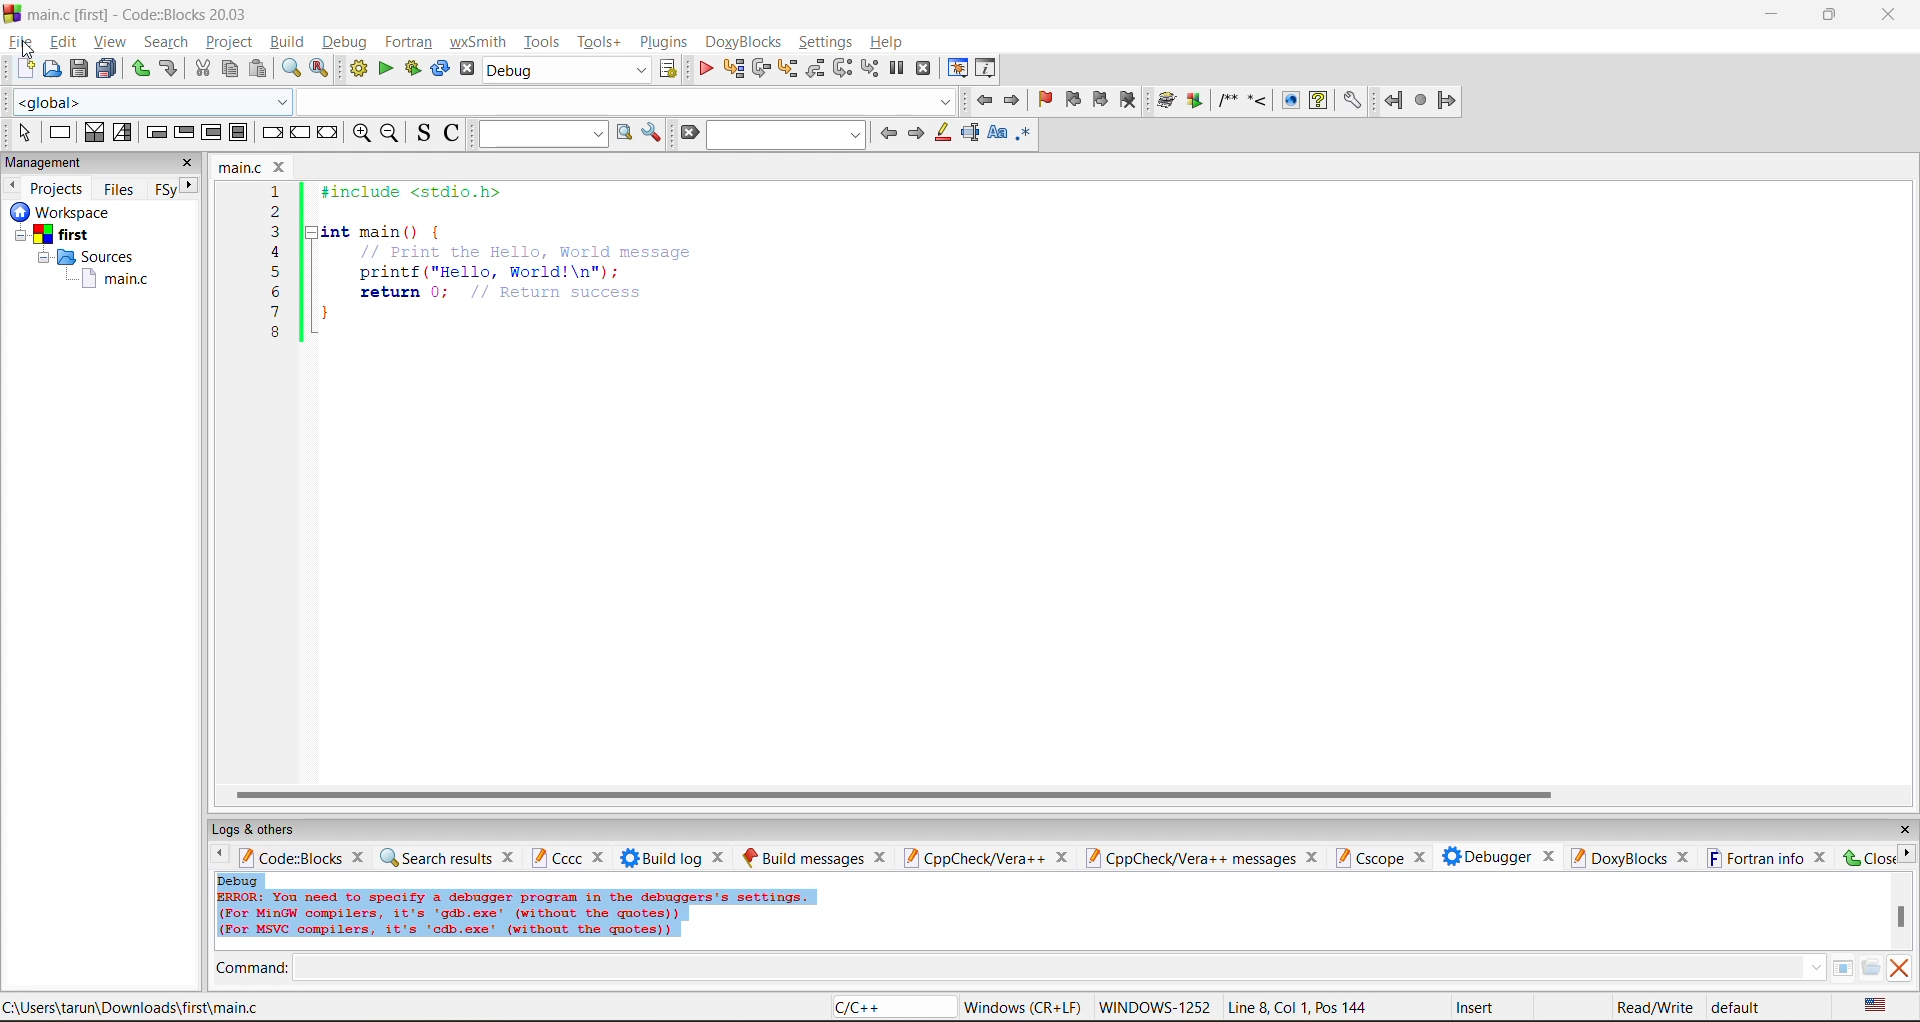  I want to click on text to search, so click(539, 133).